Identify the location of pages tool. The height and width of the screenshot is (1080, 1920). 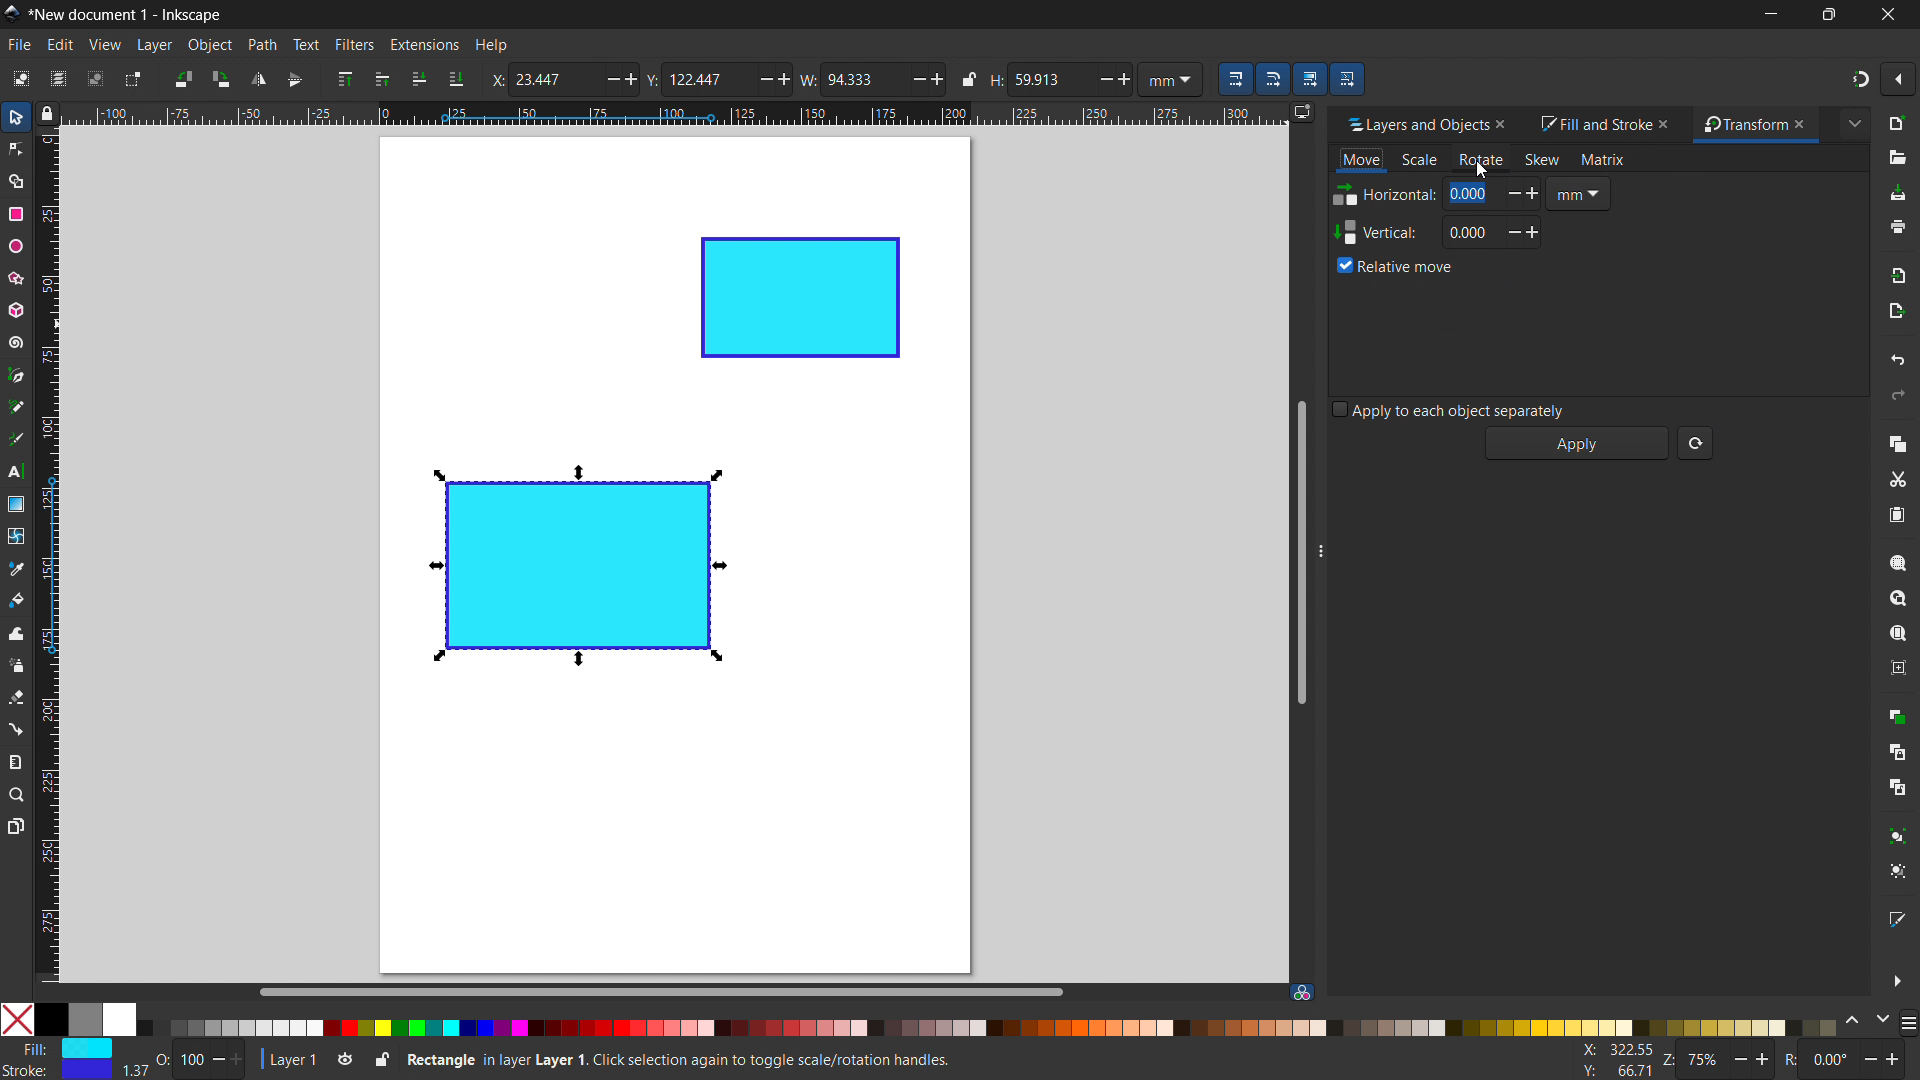
(17, 825).